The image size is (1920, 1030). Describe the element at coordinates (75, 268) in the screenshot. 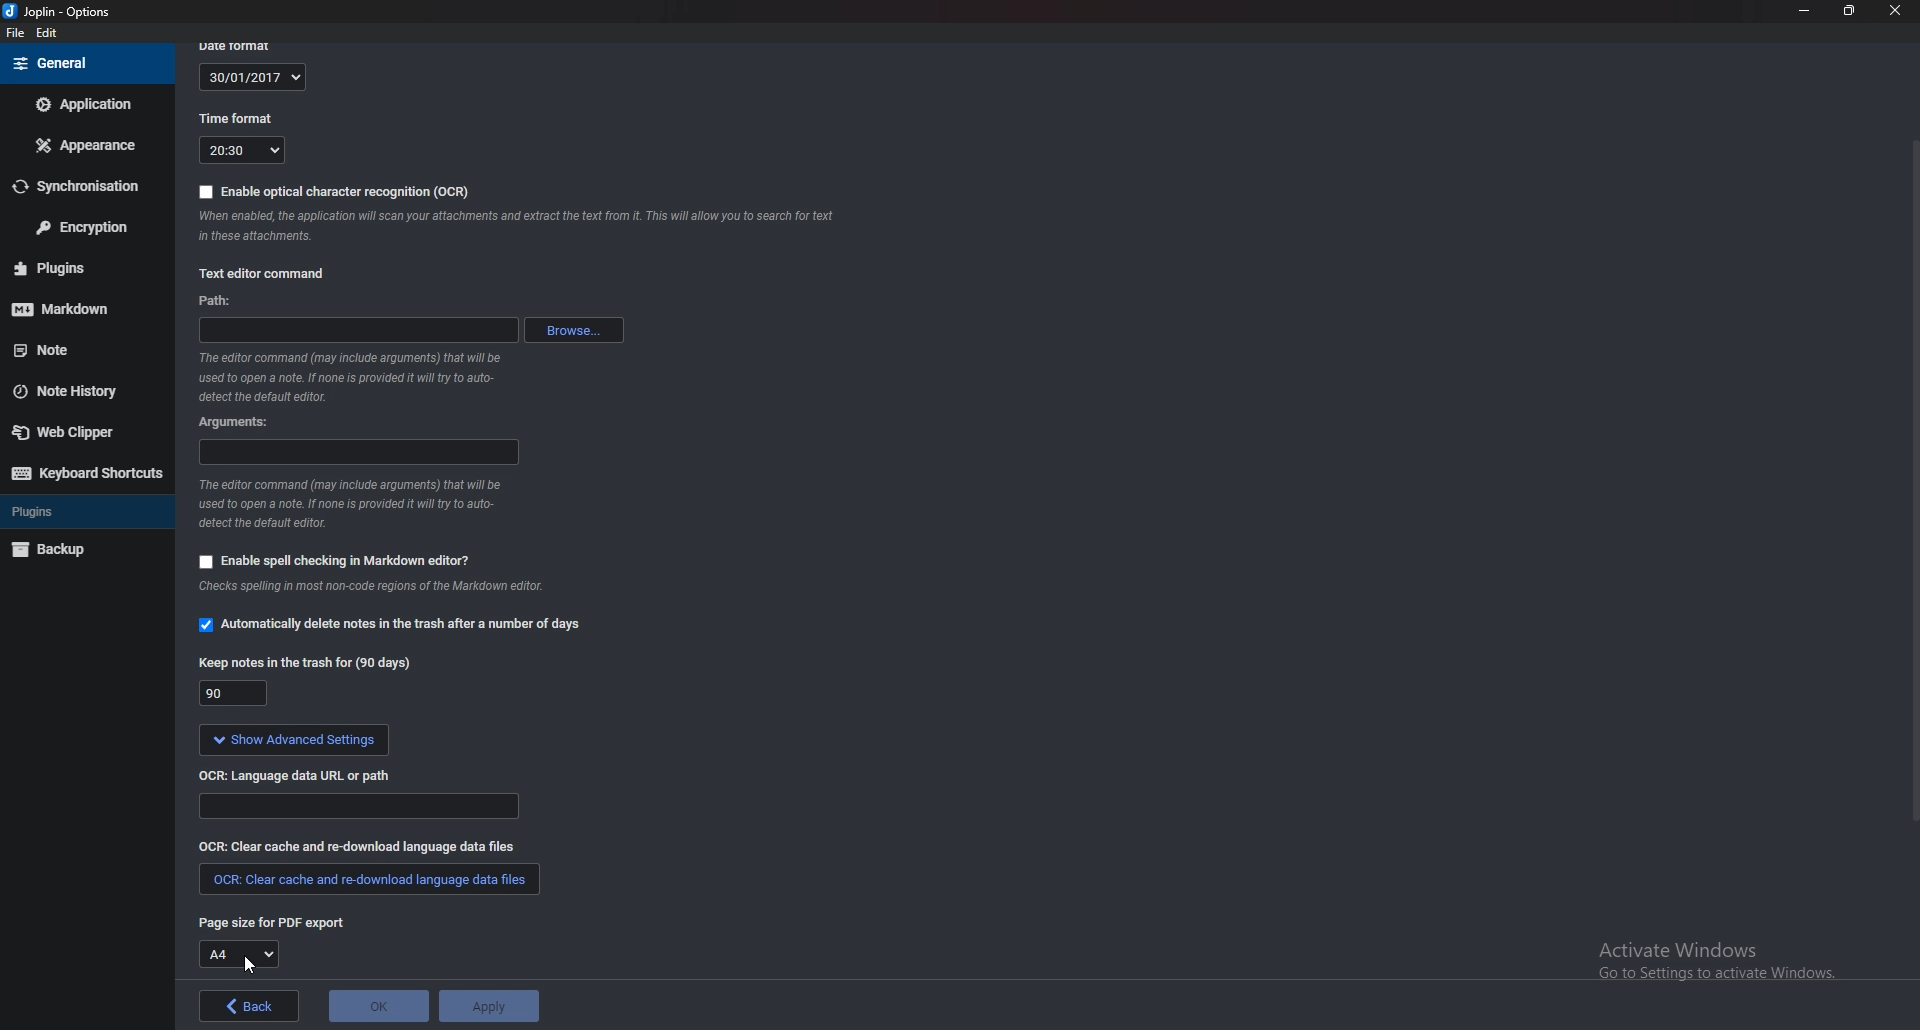

I see `Plugins` at that location.